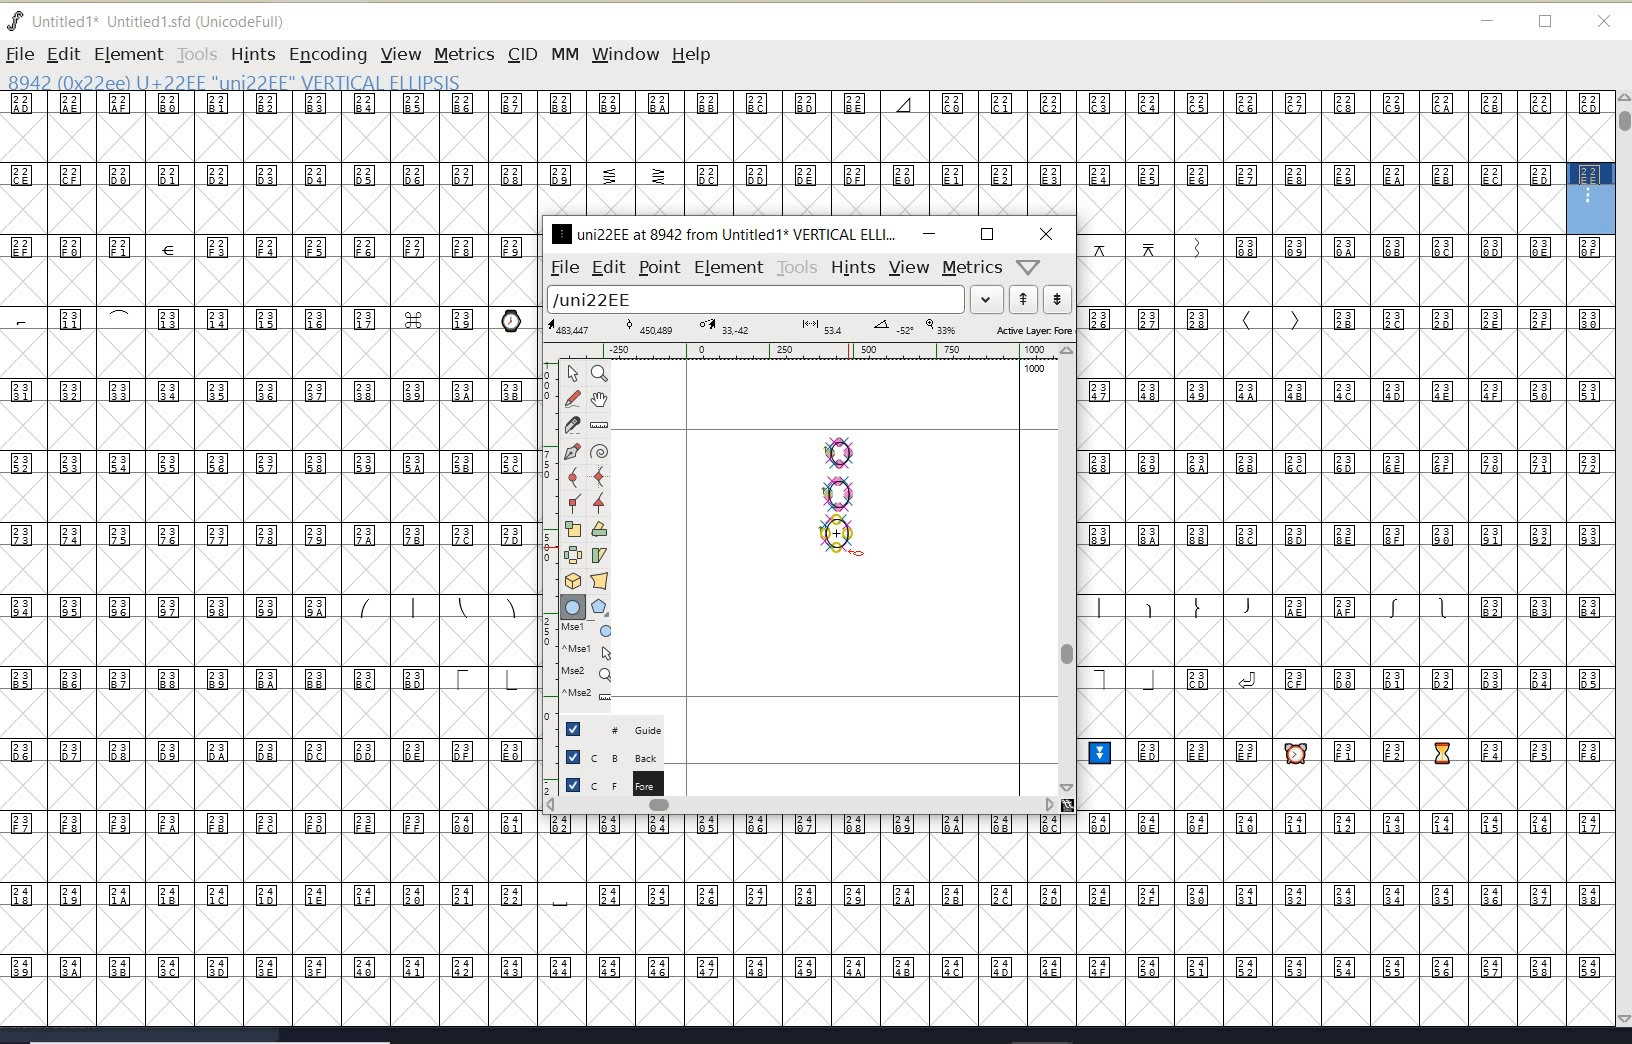  Describe the element at coordinates (612, 783) in the screenshot. I see `foreground` at that location.